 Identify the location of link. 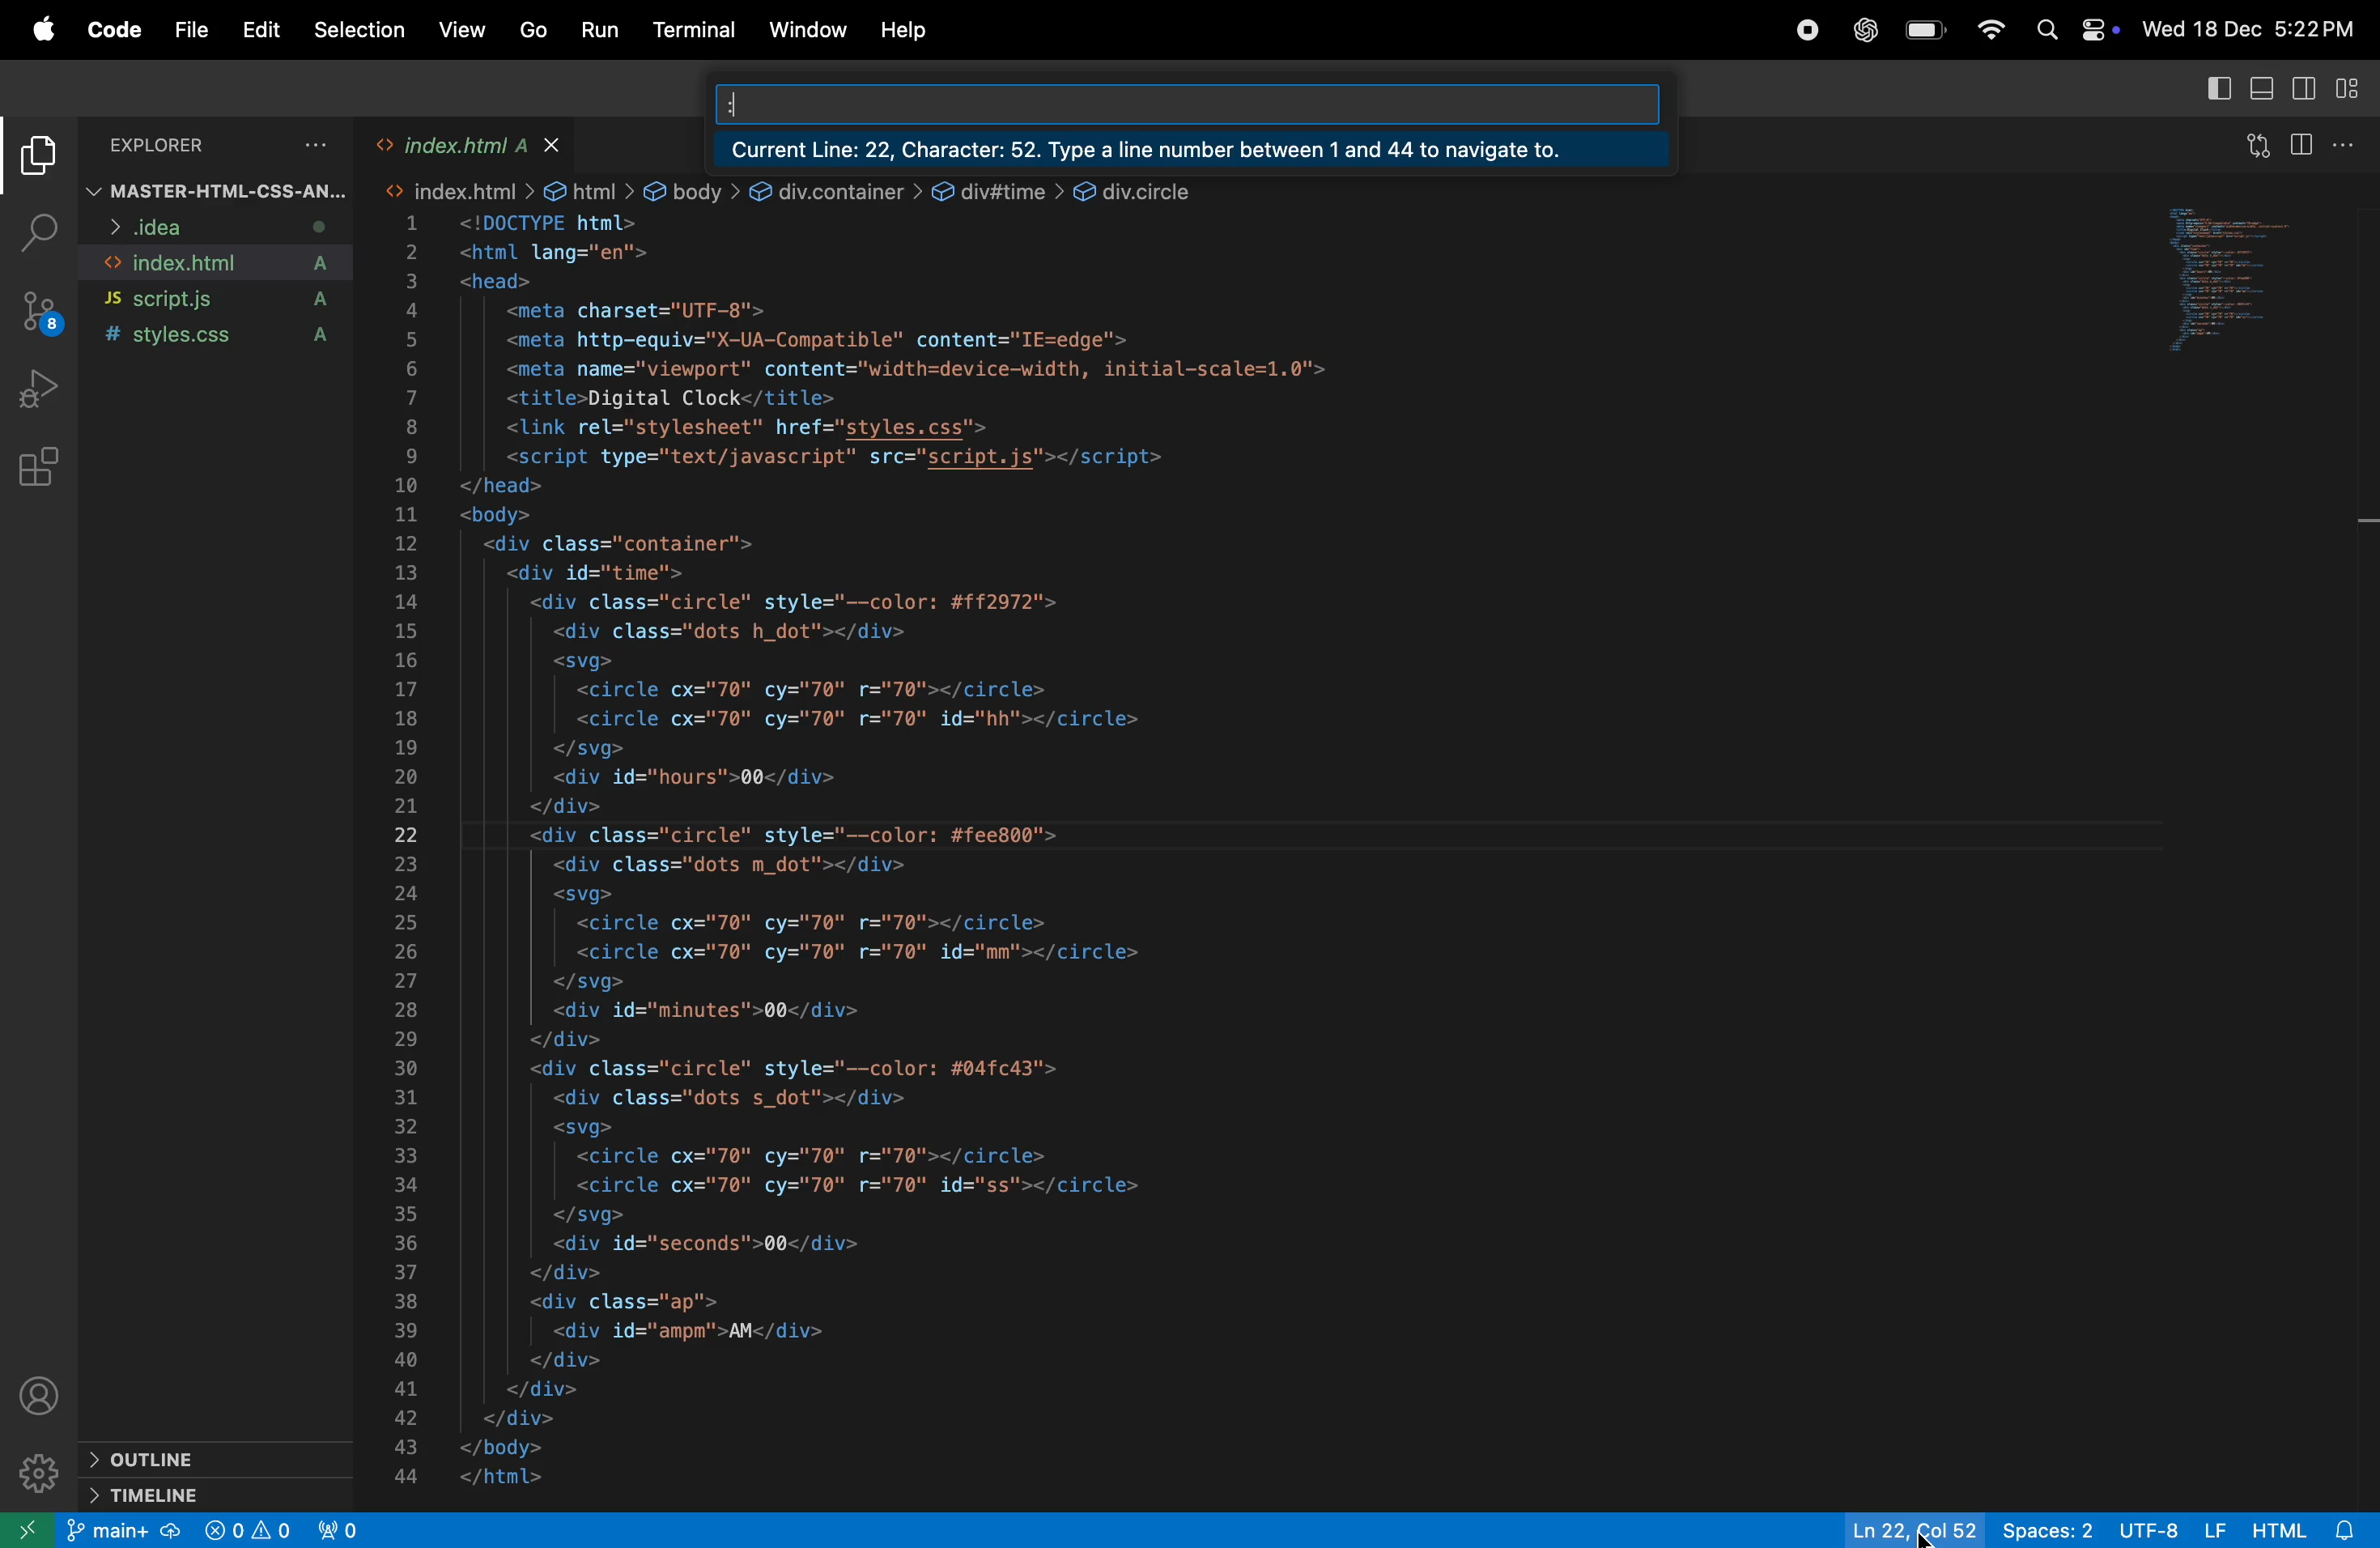
(838, 187).